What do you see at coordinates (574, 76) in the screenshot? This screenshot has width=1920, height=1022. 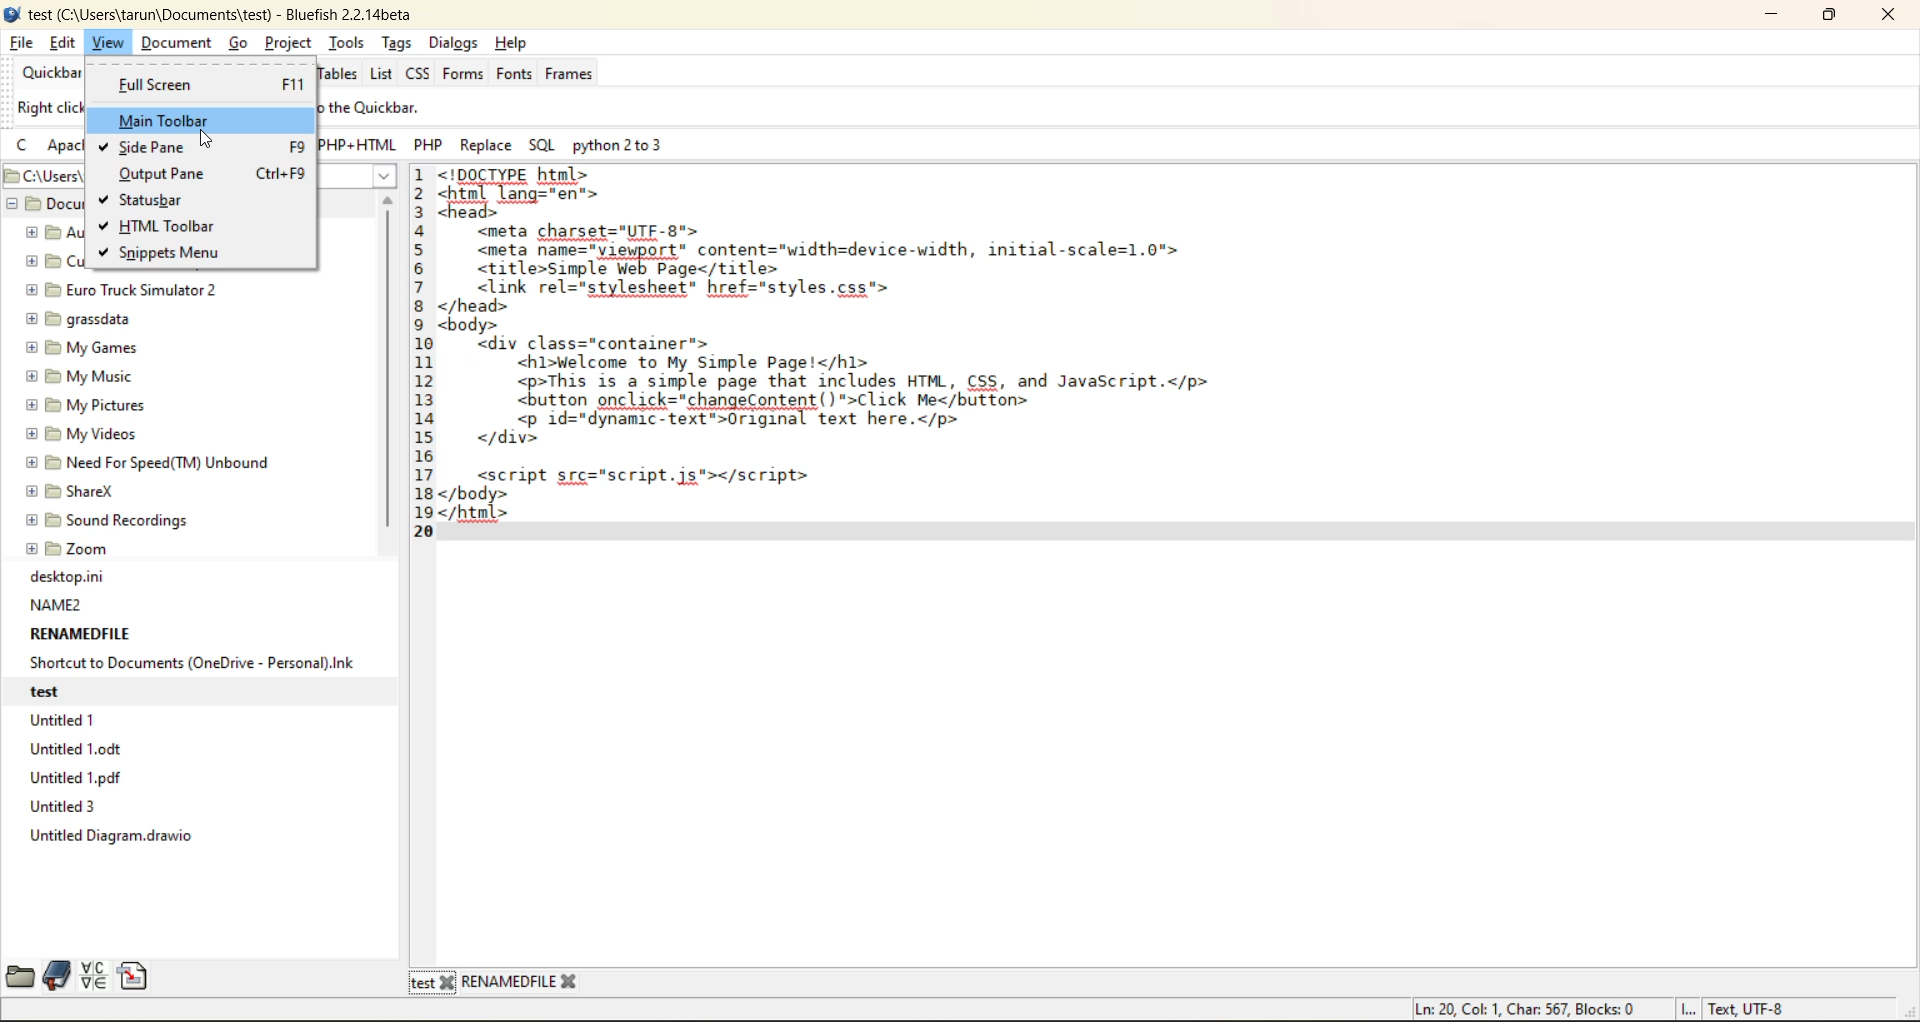 I see `frames` at bounding box center [574, 76].